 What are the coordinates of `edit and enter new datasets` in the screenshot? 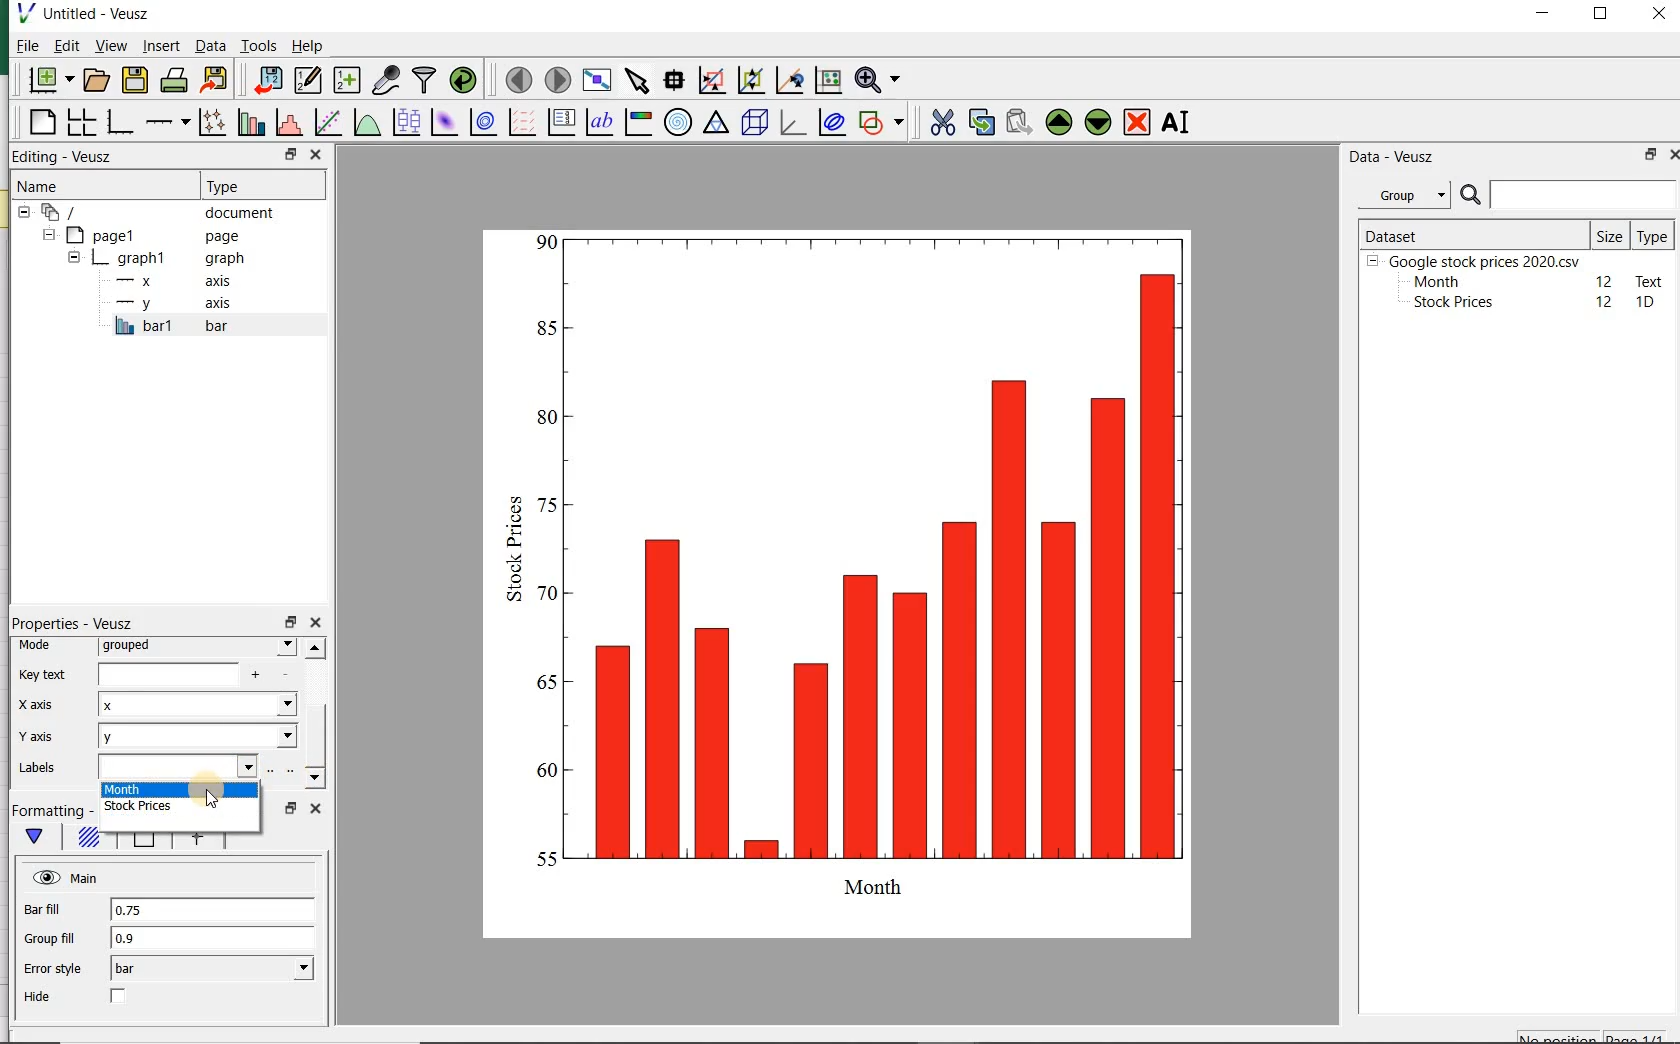 It's located at (307, 80).